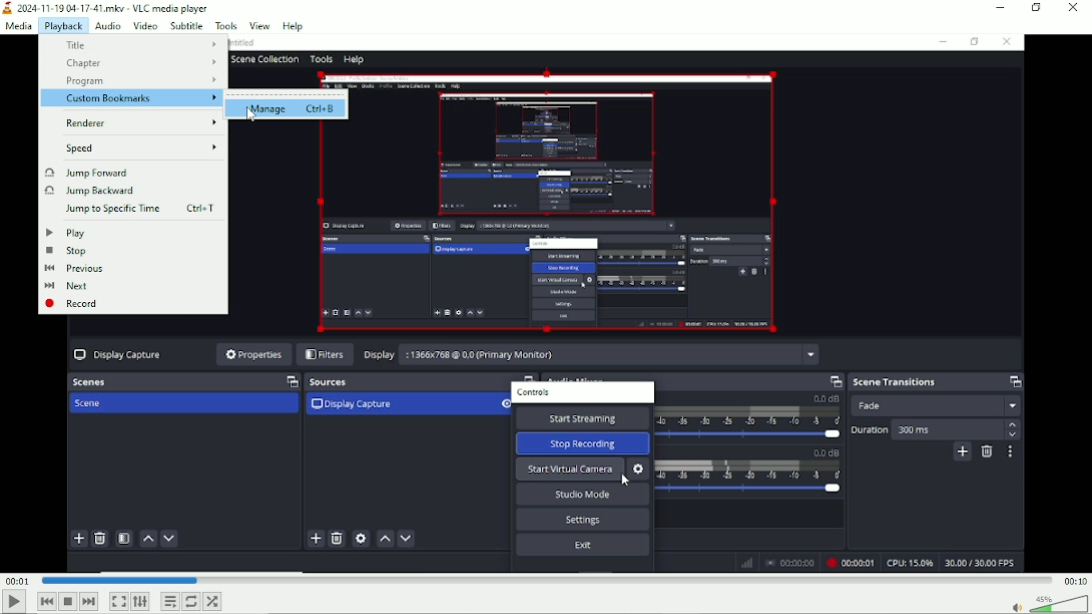 This screenshot has height=614, width=1092. Describe the element at coordinates (88, 191) in the screenshot. I see `Jump backward` at that location.